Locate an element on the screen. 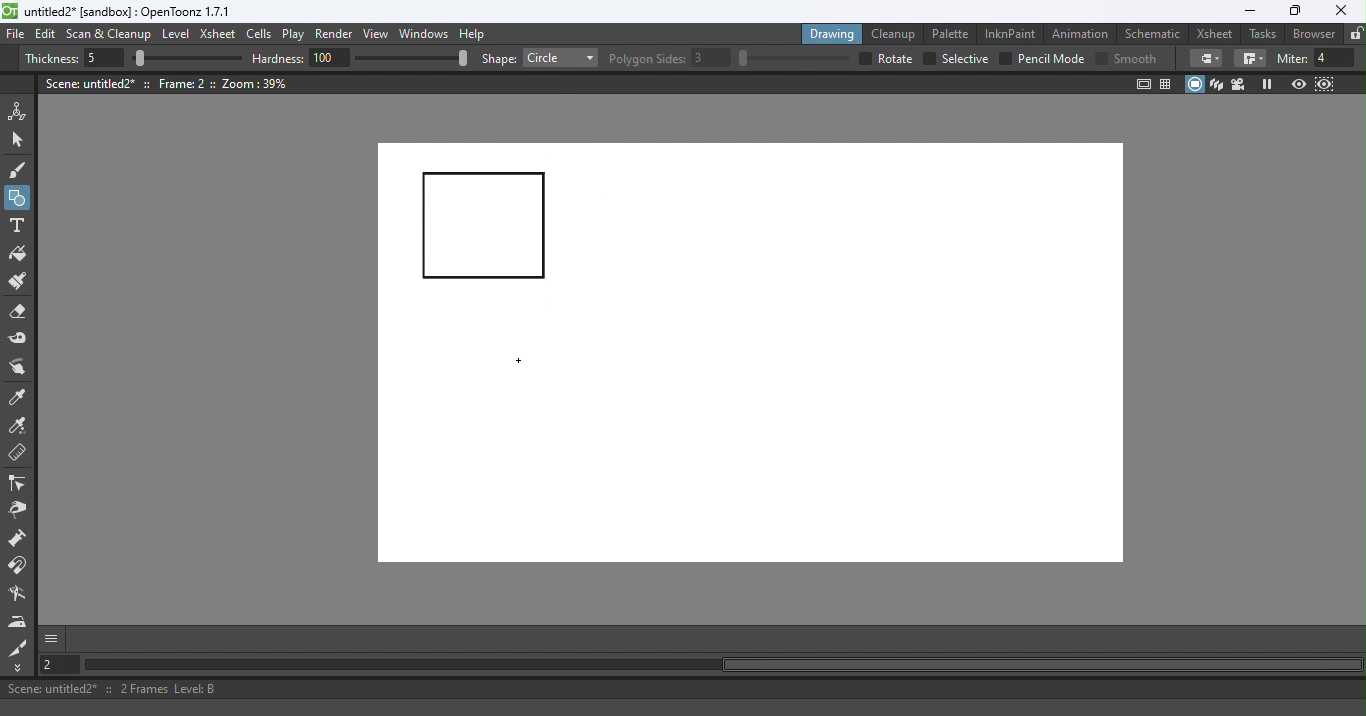 The width and height of the screenshot is (1366, 716). 5 is located at coordinates (101, 59).